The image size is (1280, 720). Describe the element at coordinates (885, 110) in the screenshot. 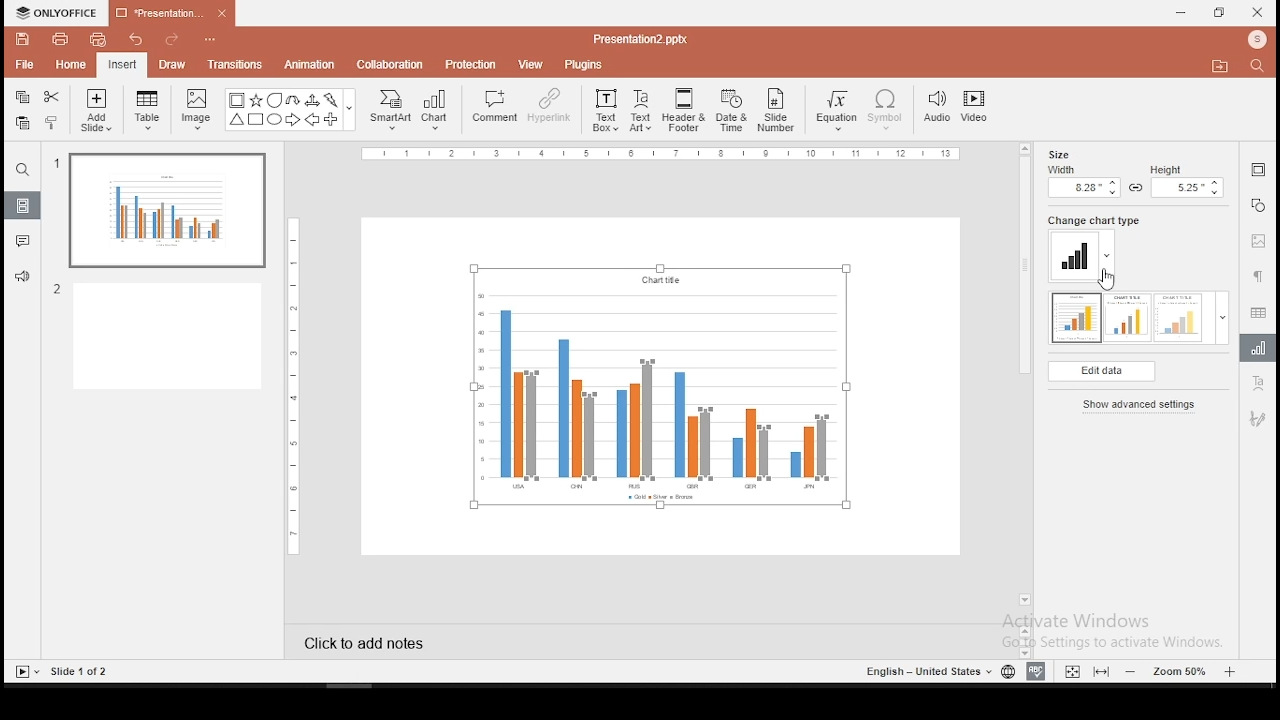

I see `symbol` at that location.